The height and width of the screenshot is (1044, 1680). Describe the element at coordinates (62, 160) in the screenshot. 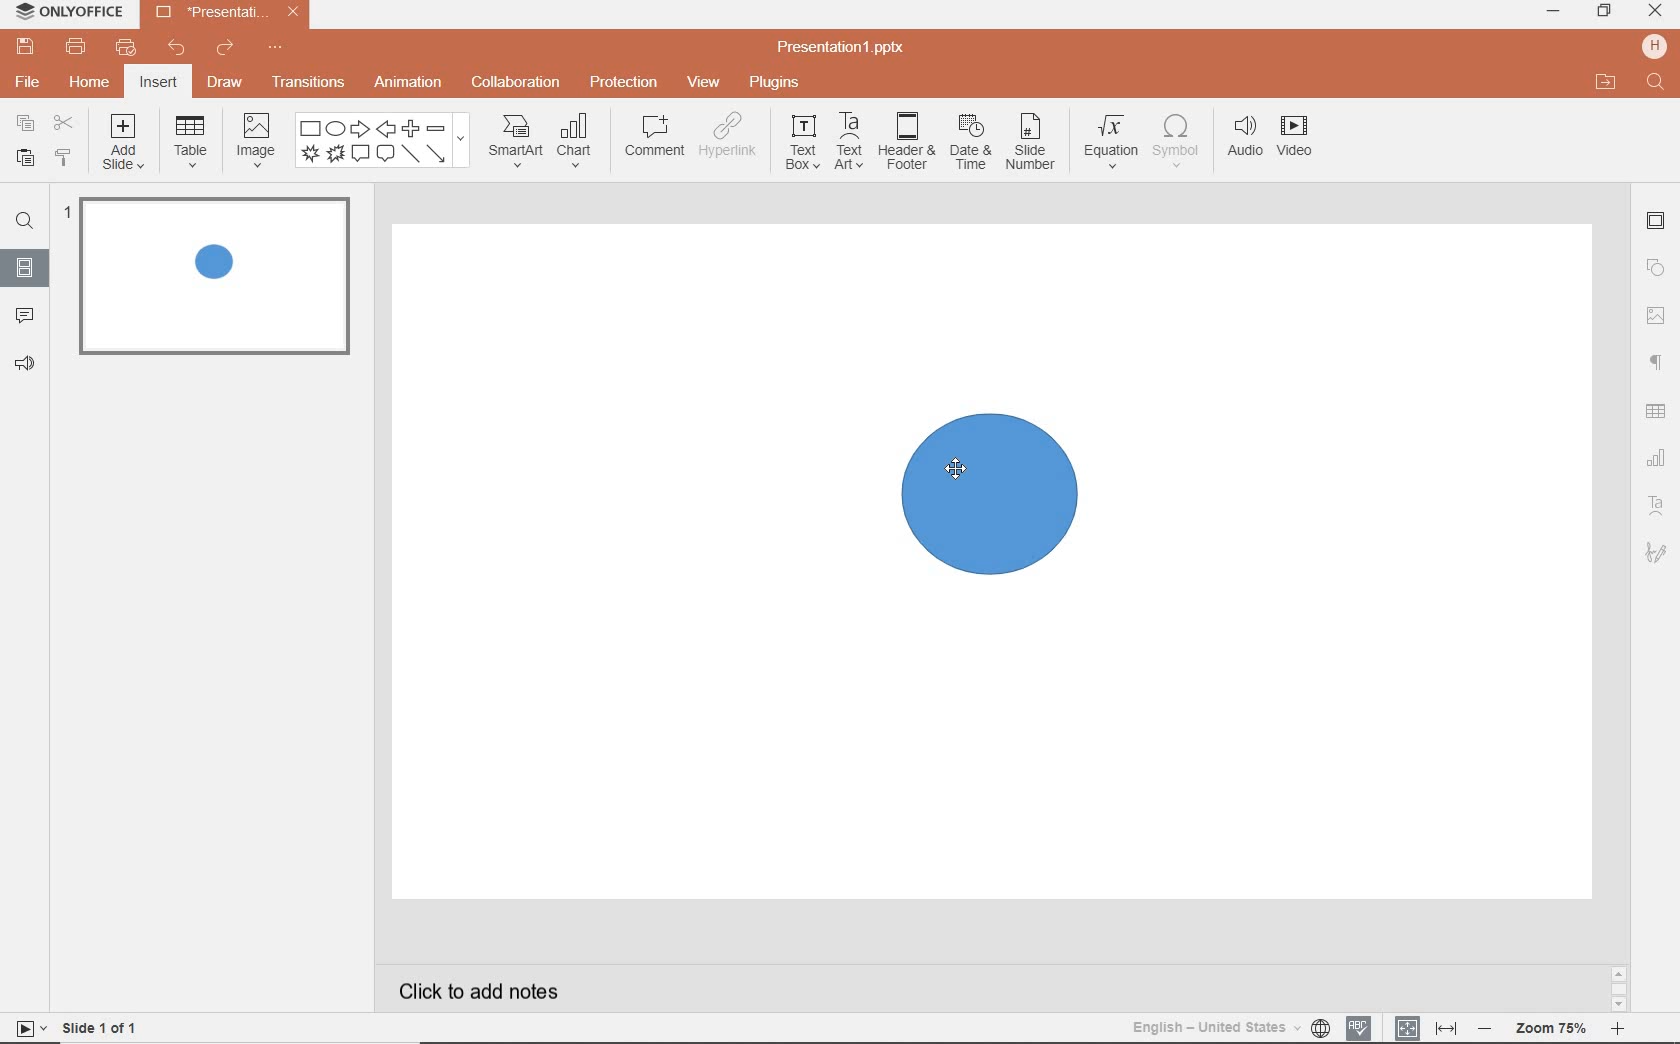

I see `copy style` at that location.